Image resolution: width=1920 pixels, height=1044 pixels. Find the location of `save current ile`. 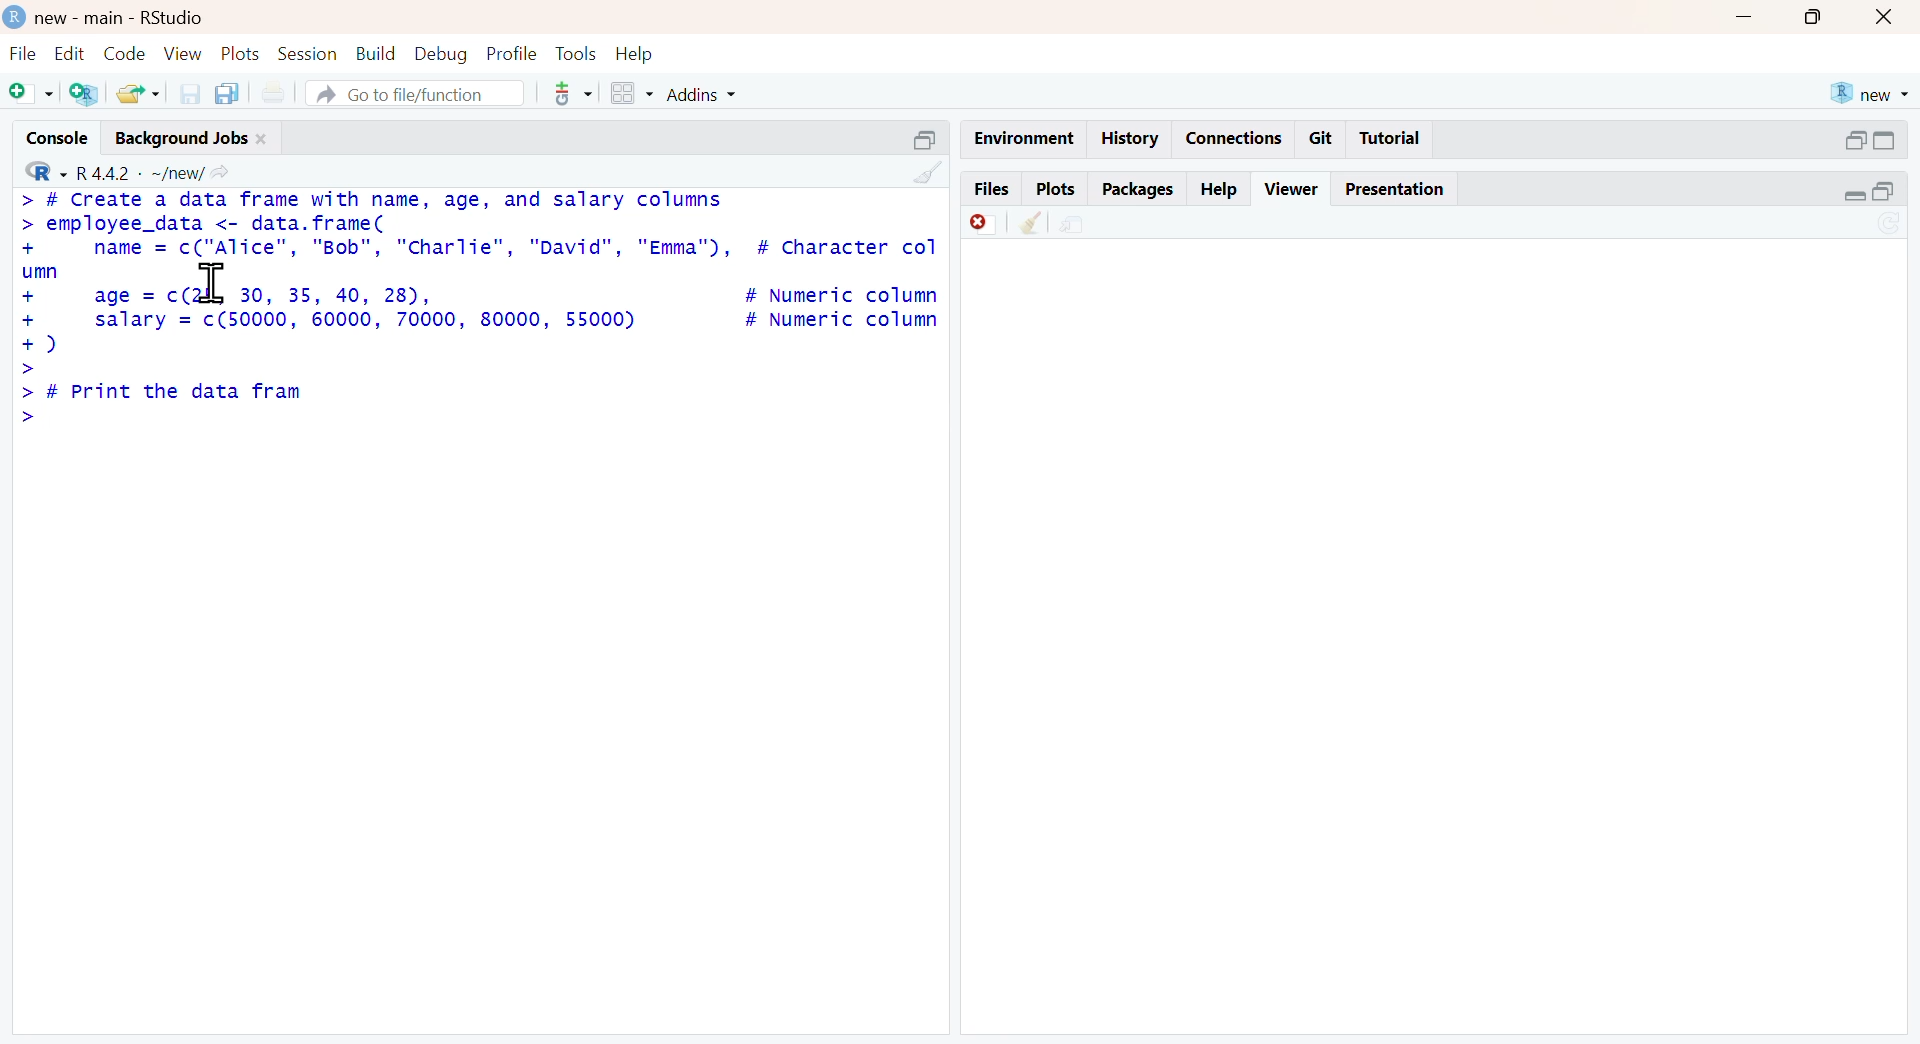

save current ile is located at coordinates (182, 93).